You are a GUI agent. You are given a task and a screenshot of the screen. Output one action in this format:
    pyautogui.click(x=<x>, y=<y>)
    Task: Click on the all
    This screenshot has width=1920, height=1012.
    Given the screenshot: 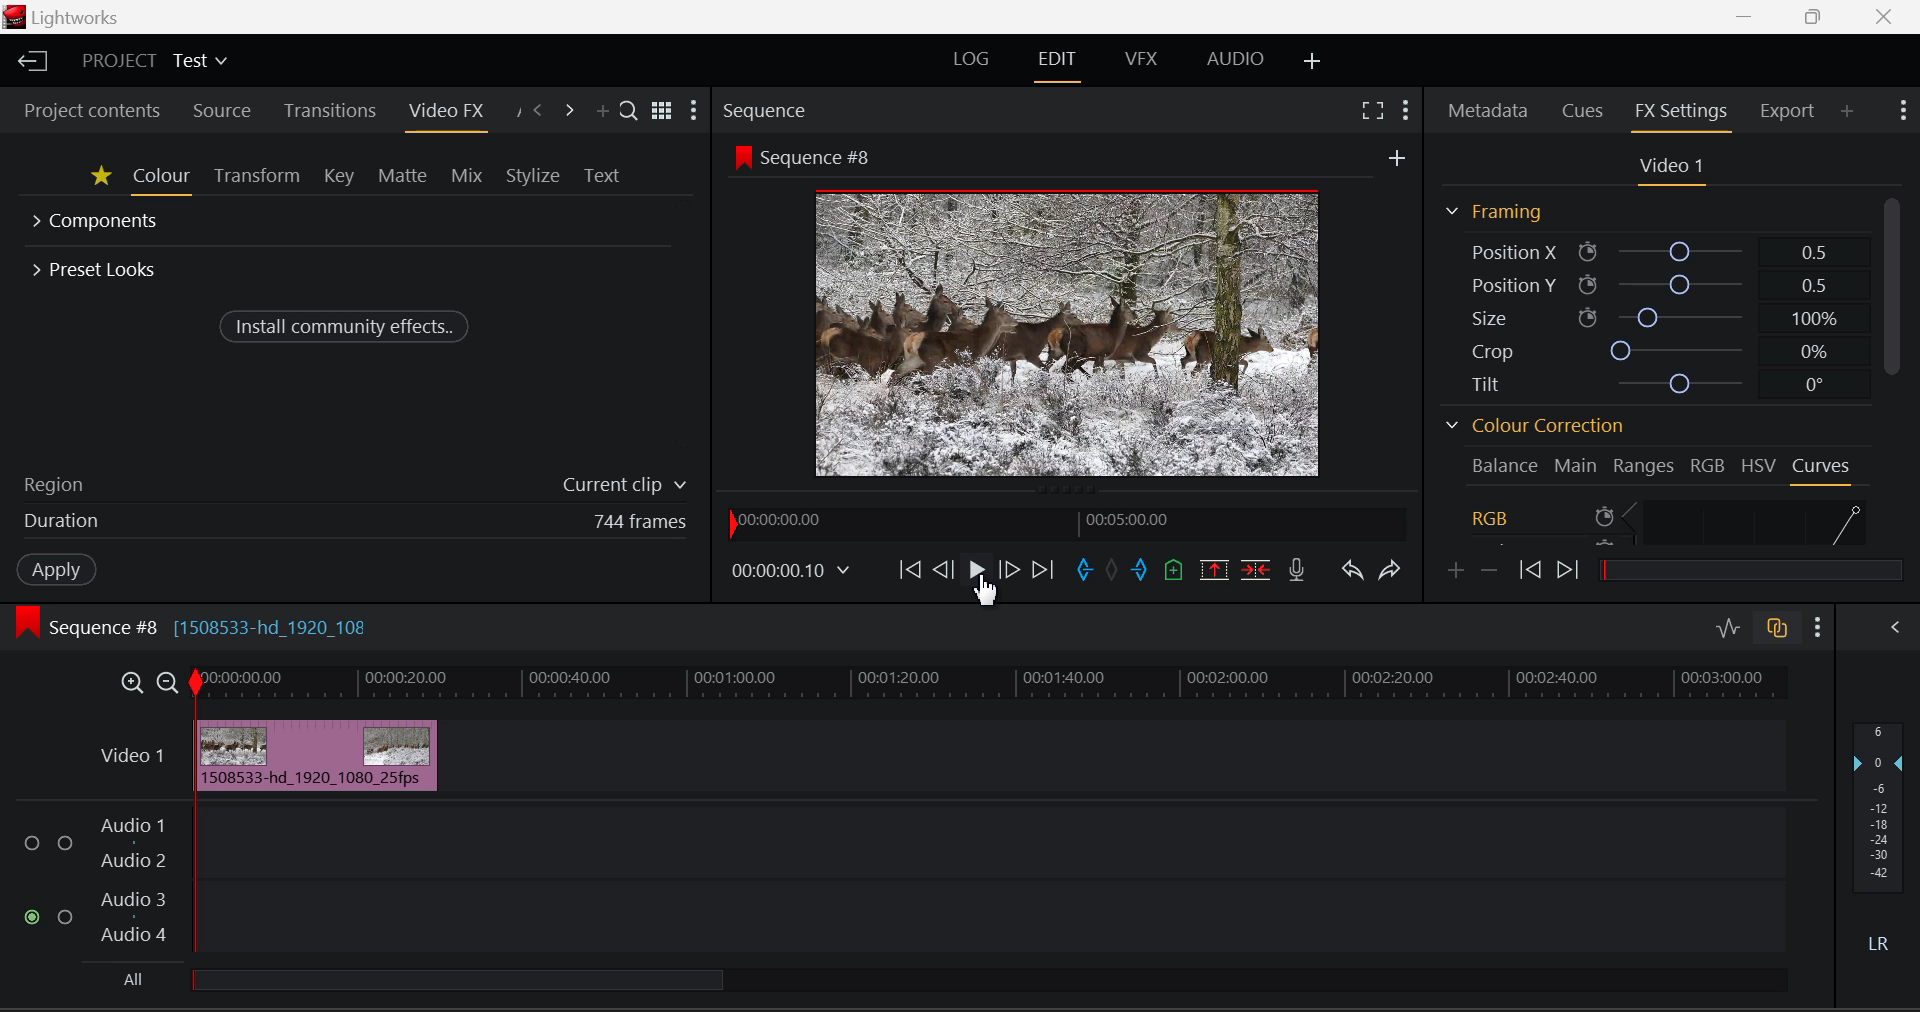 What is the action you would take?
    pyautogui.click(x=530, y=982)
    